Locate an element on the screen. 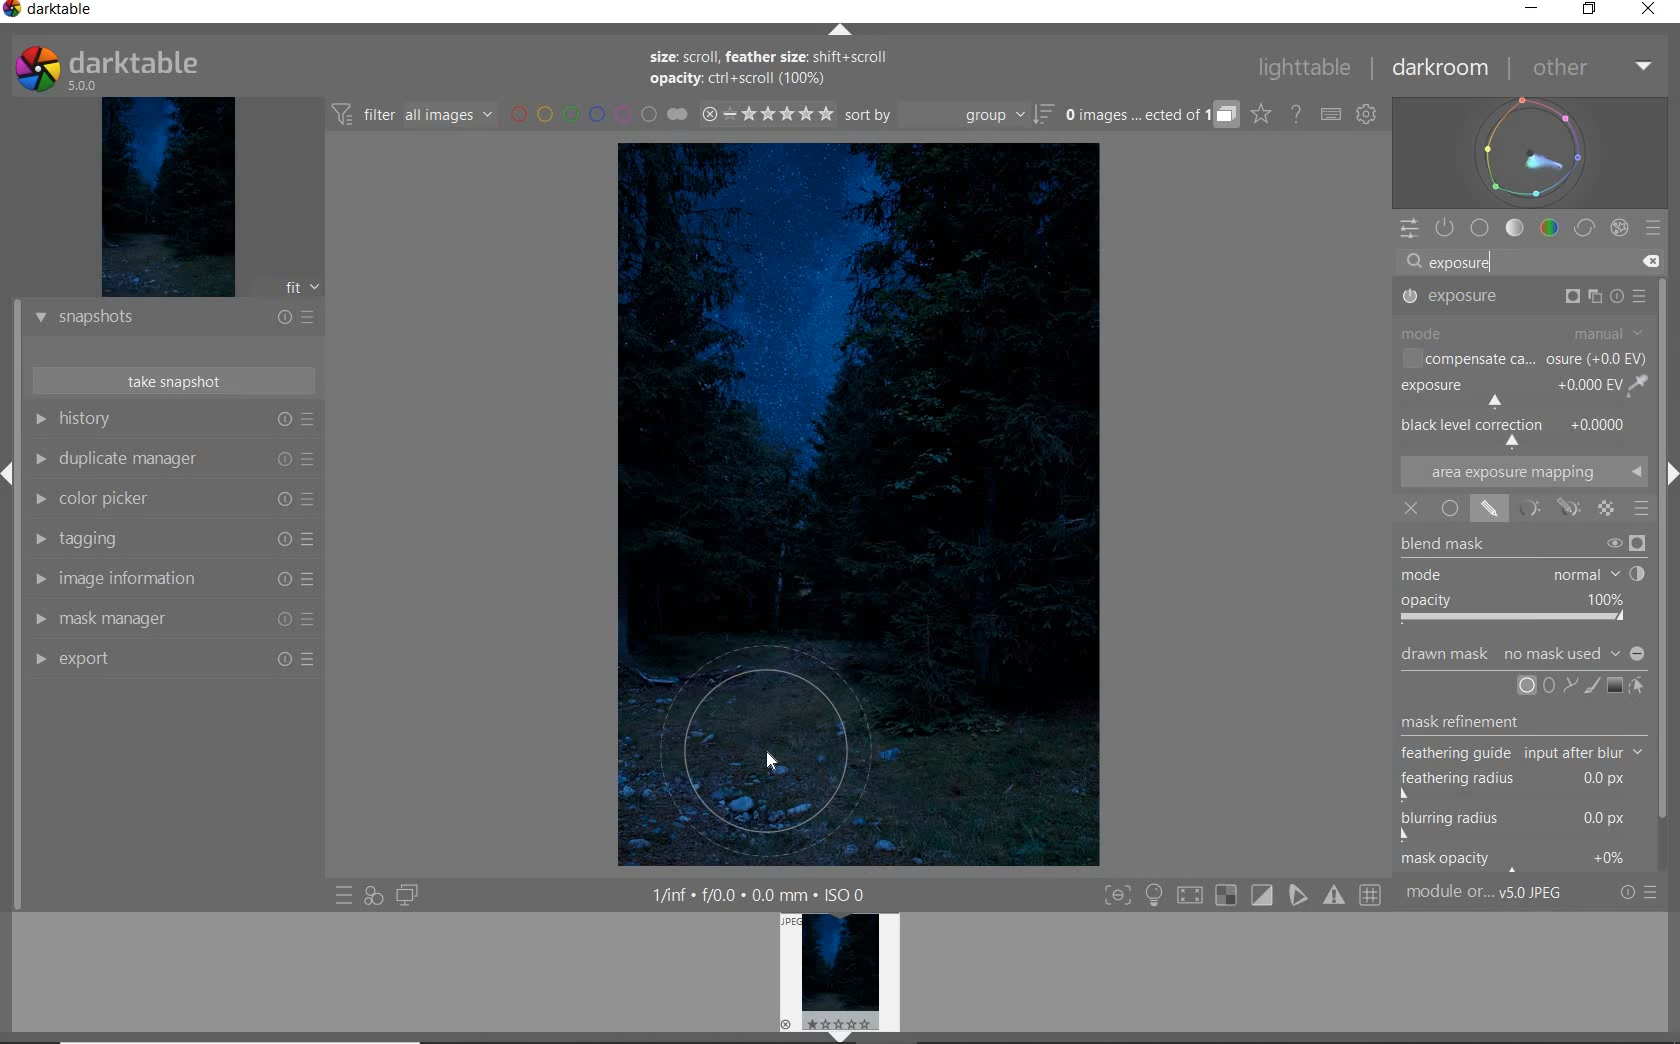 The image size is (1680, 1044). size: scroll, feather size: shift+scroll
opacity: ctrl+scroll (100%) is located at coordinates (768, 72).